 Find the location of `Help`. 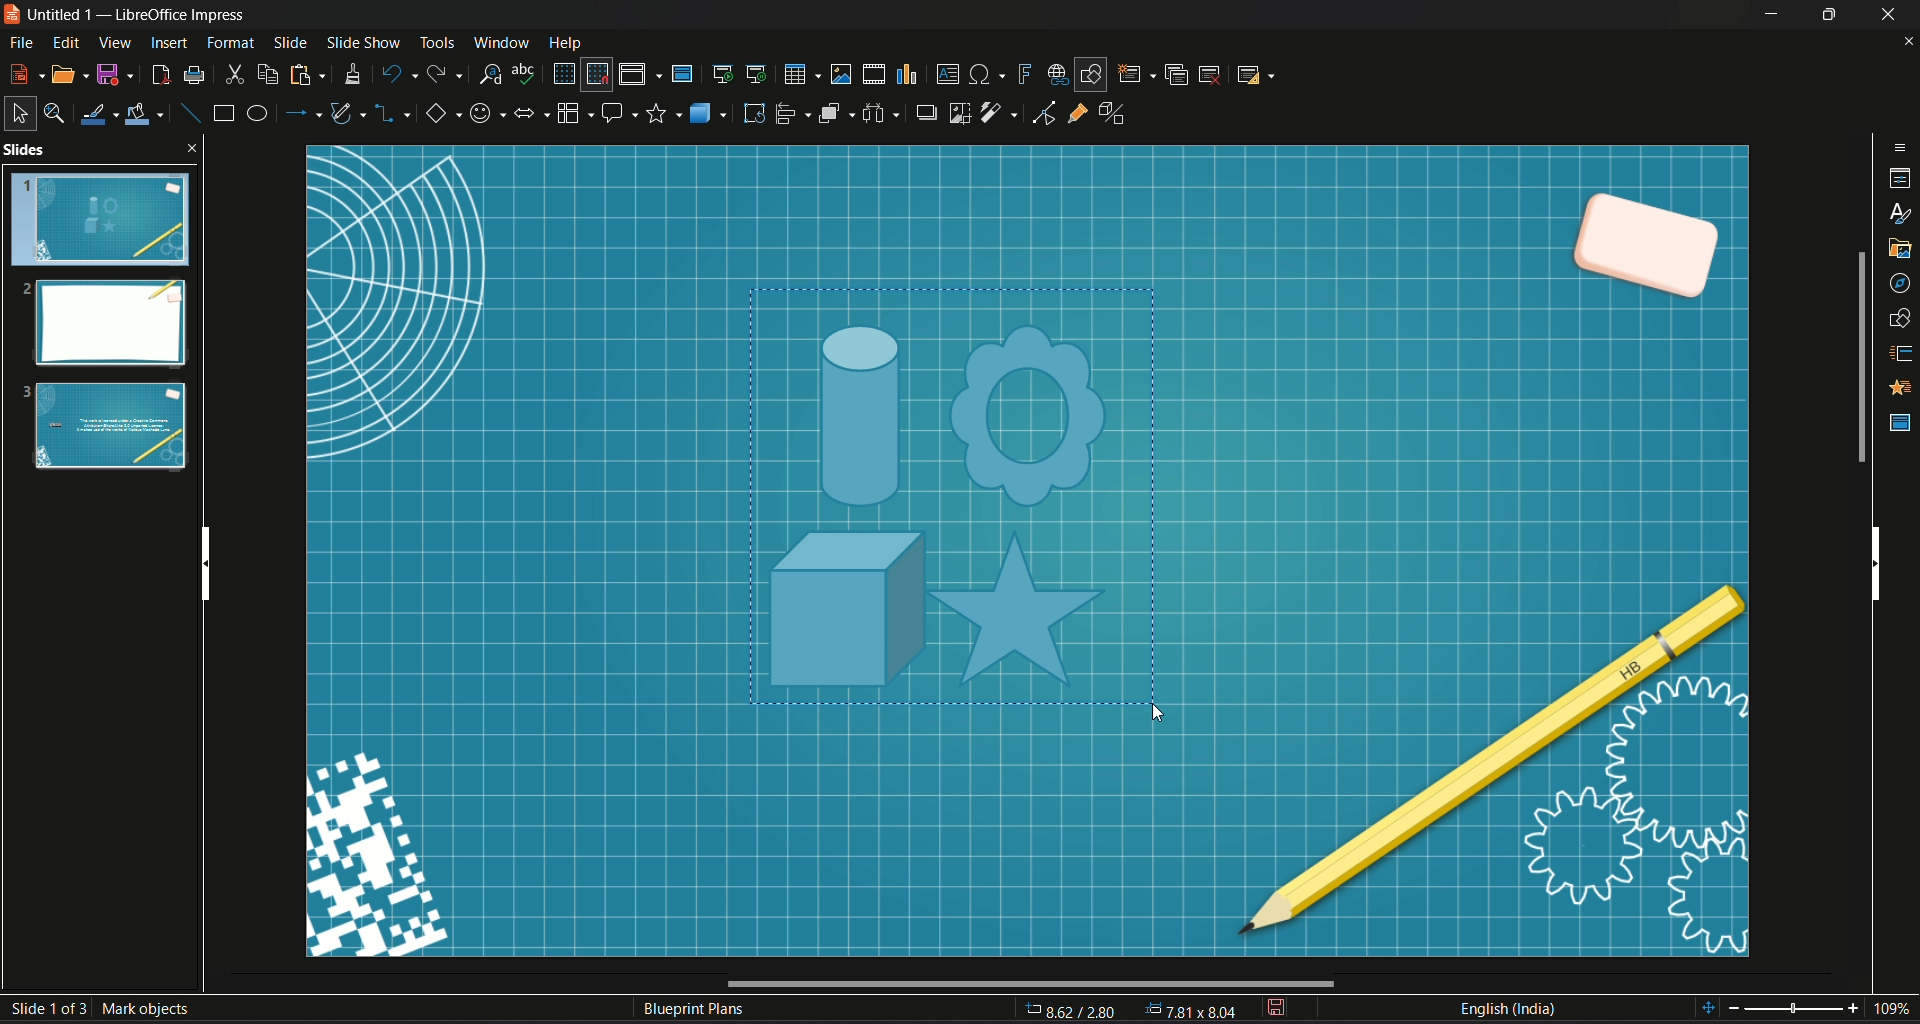

Help is located at coordinates (566, 43).